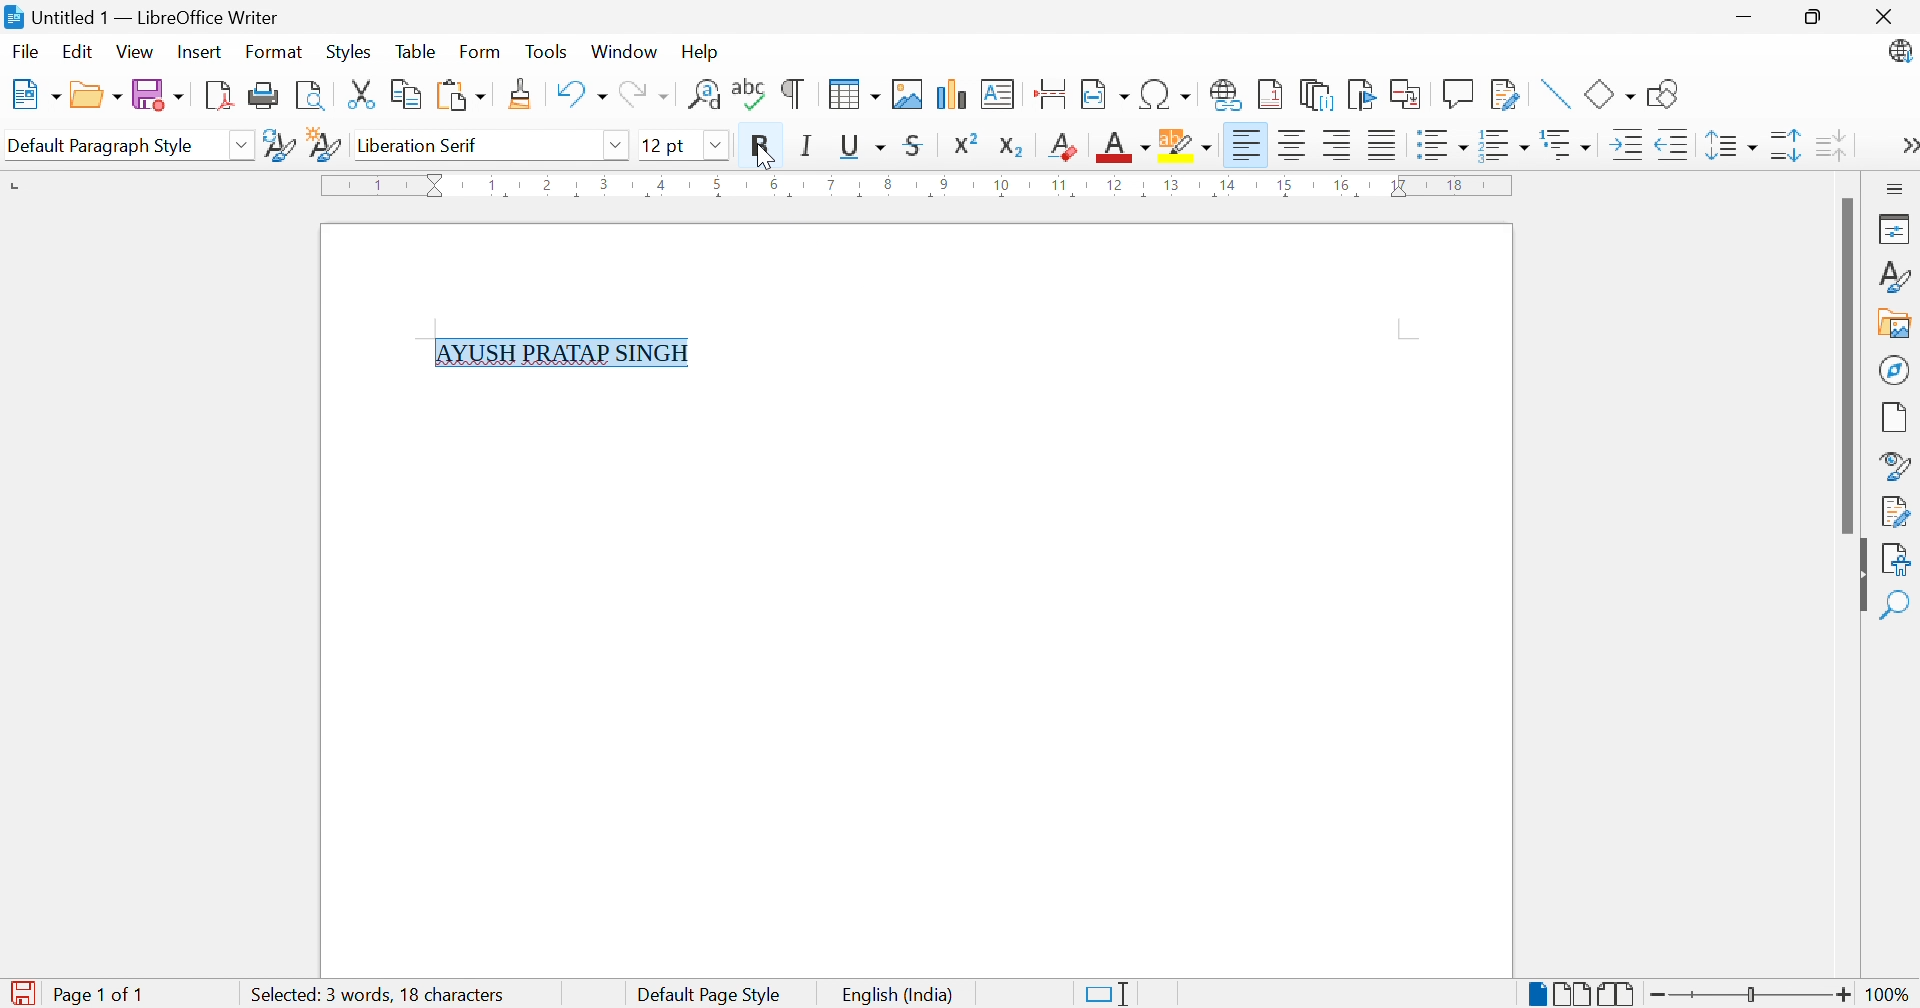 The height and width of the screenshot is (1008, 1920). Describe the element at coordinates (1897, 228) in the screenshot. I see `Properties` at that location.